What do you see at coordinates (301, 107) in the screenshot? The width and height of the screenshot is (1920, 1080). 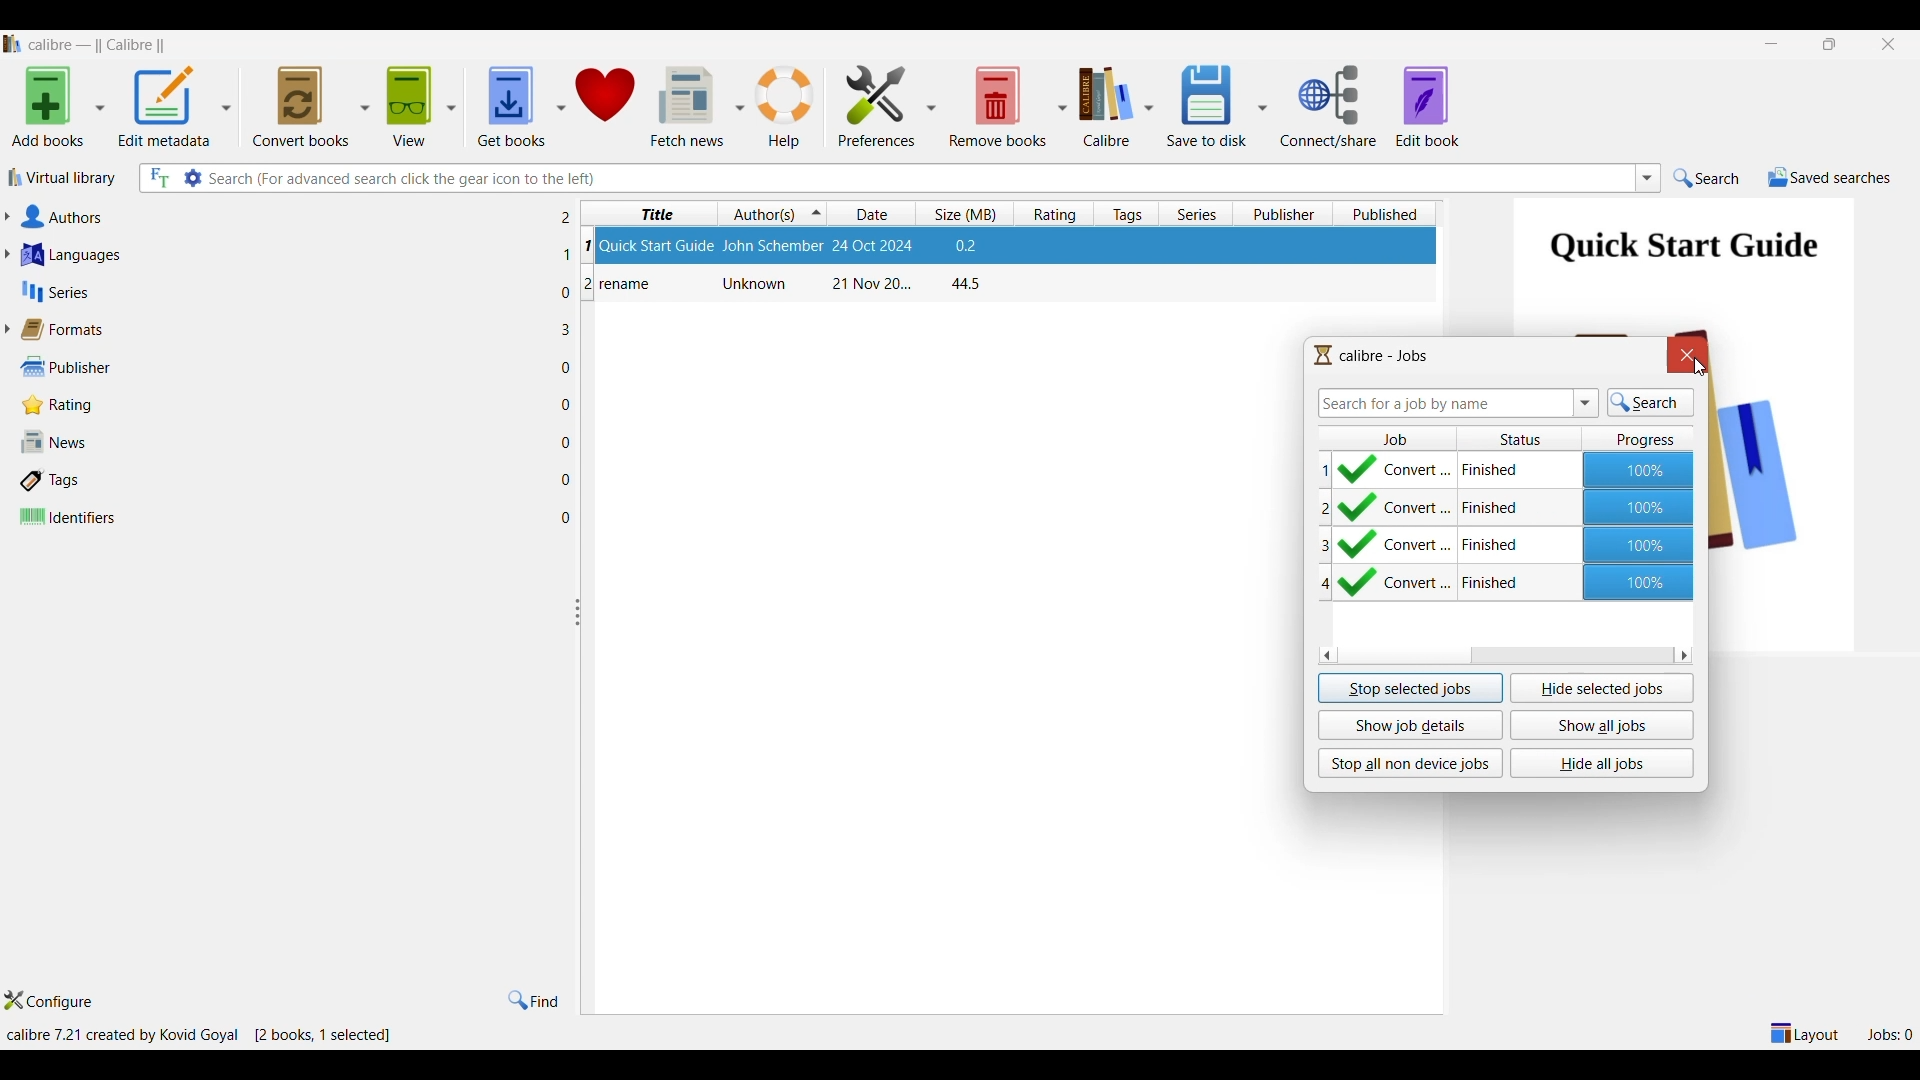 I see `Convert books` at bounding box center [301, 107].